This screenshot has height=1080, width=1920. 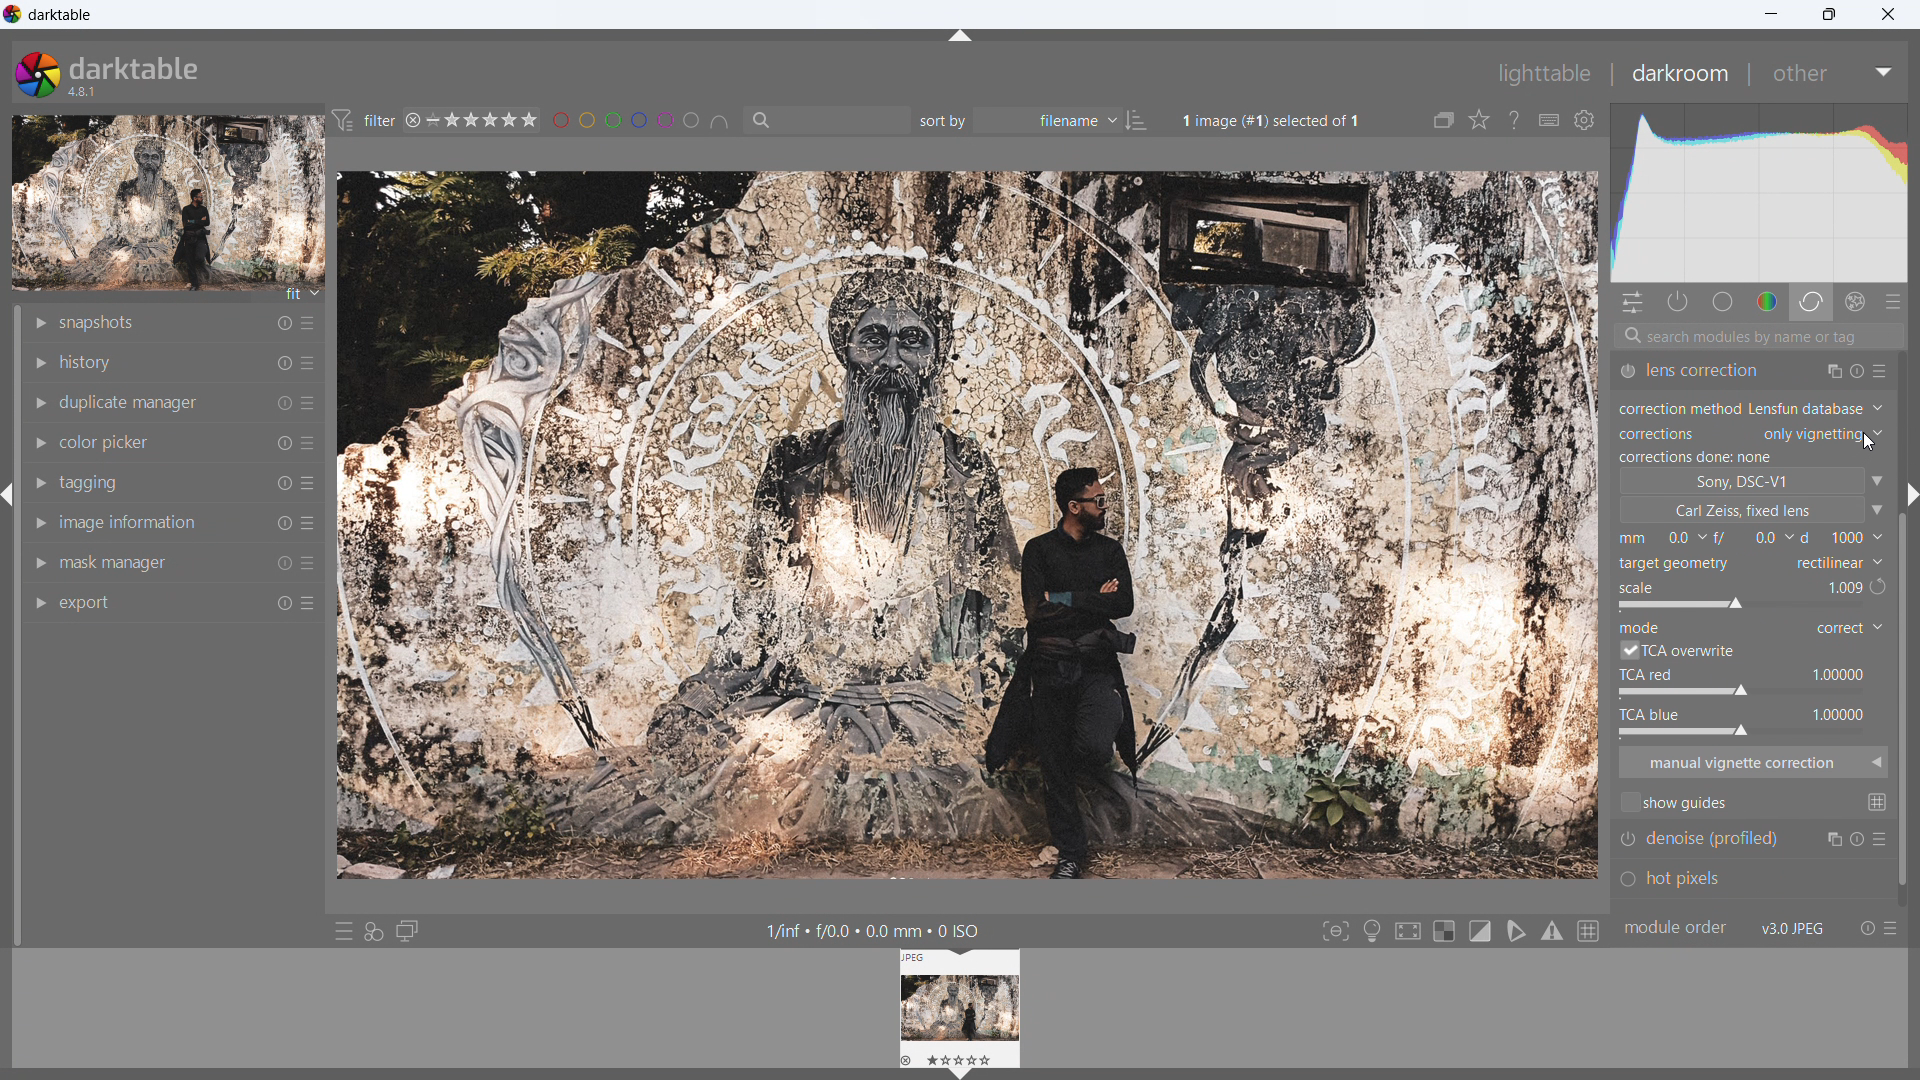 What do you see at coordinates (1867, 441) in the screenshot?
I see `cursor` at bounding box center [1867, 441].